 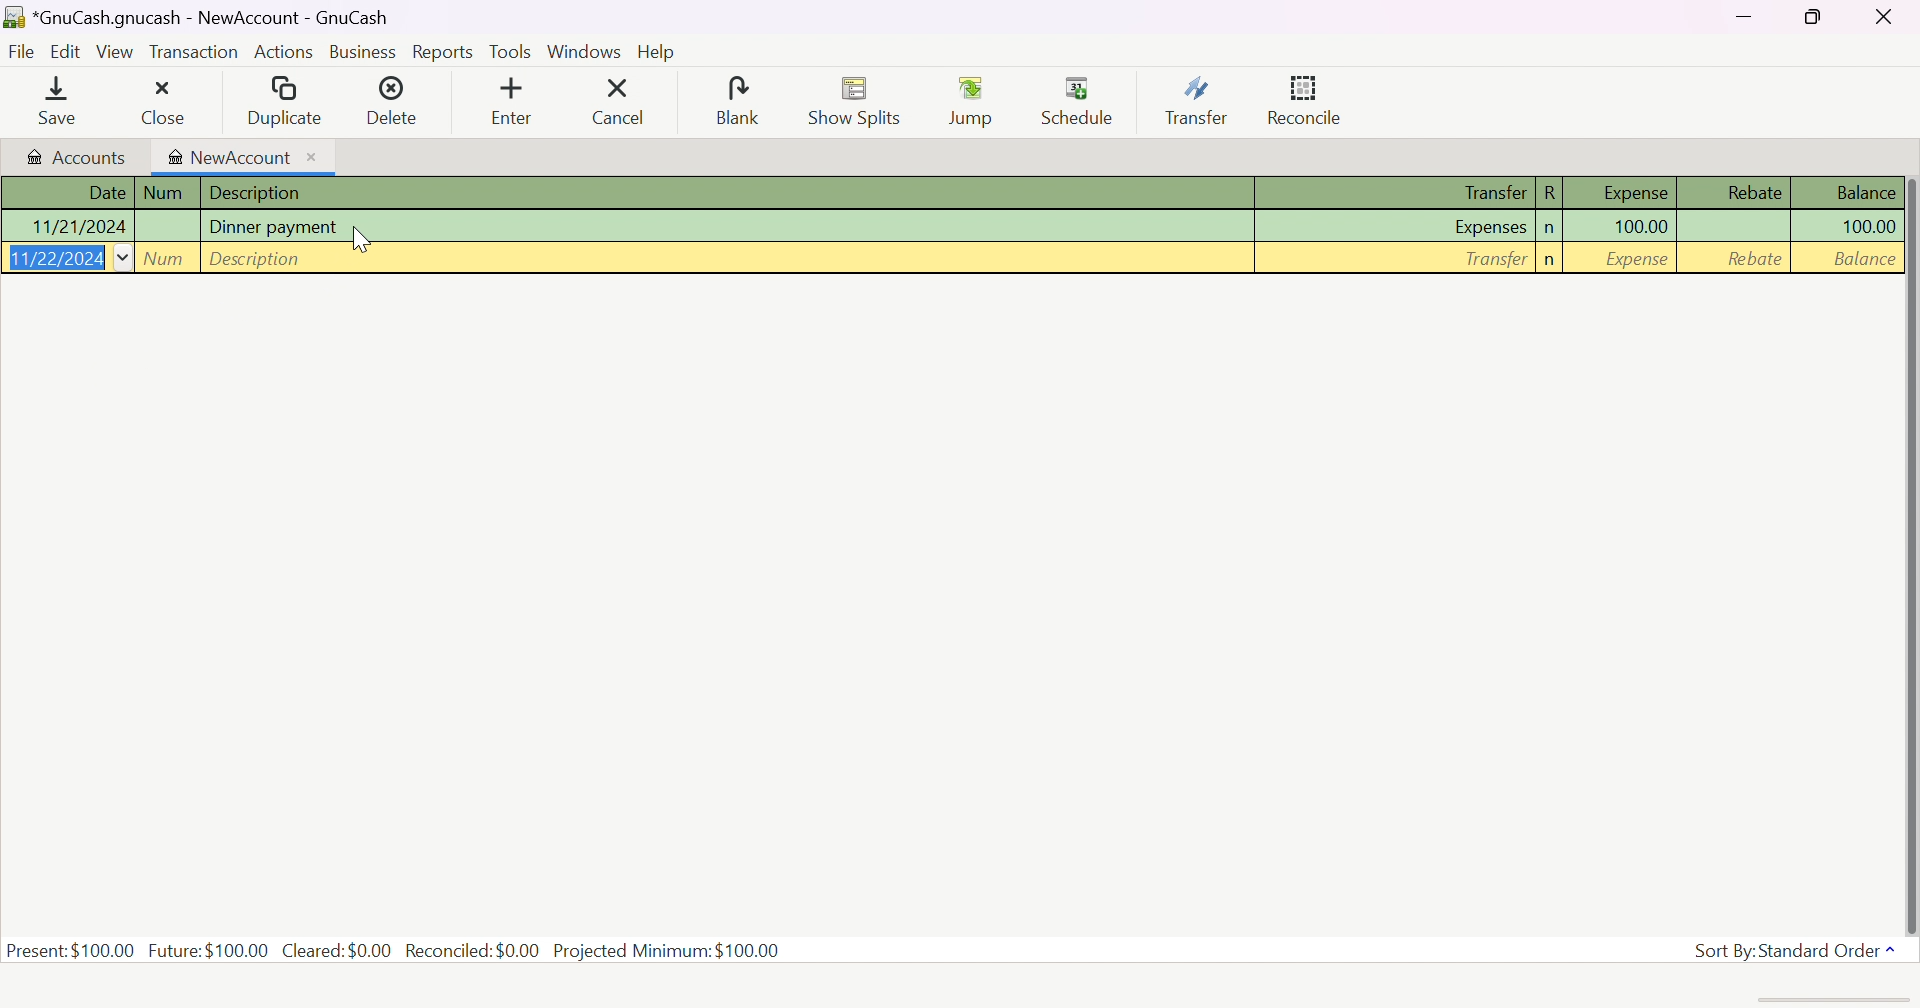 What do you see at coordinates (243, 158) in the screenshot?
I see `NewAccount` at bounding box center [243, 158].